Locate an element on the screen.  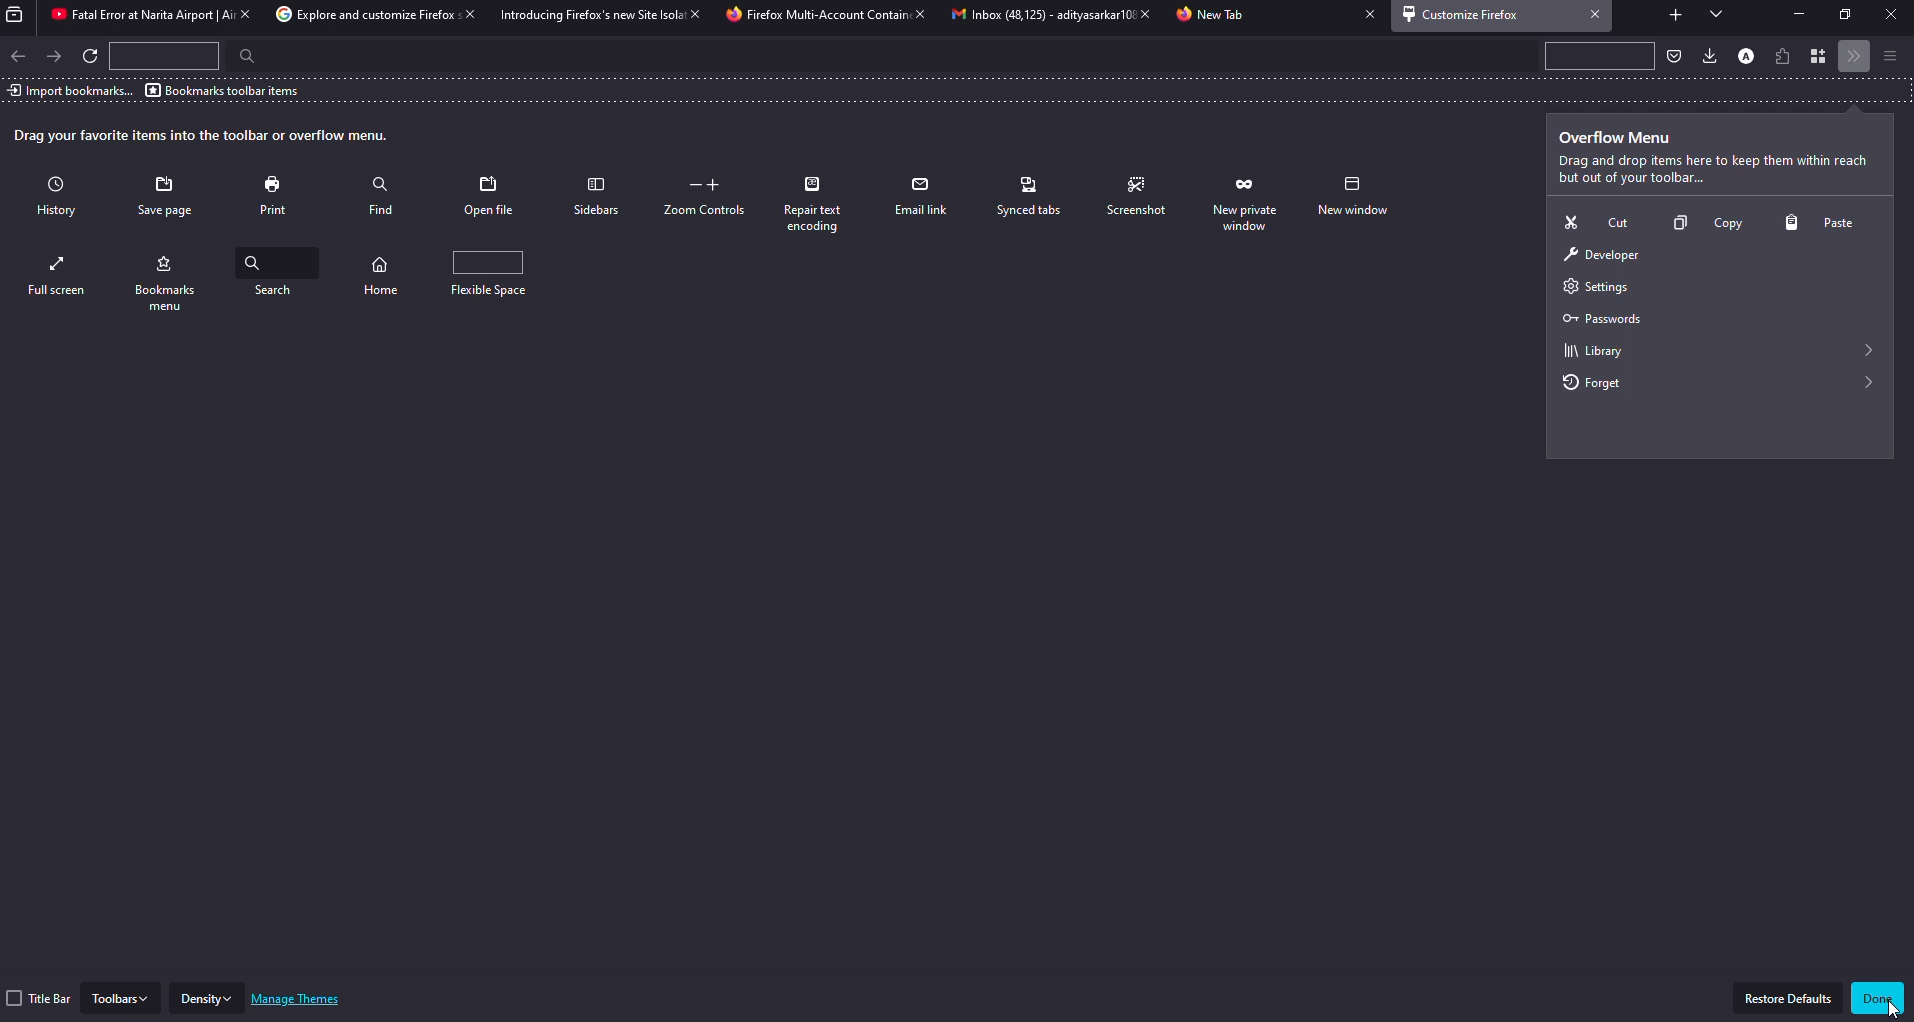
history is located at coordinates (62, 198).